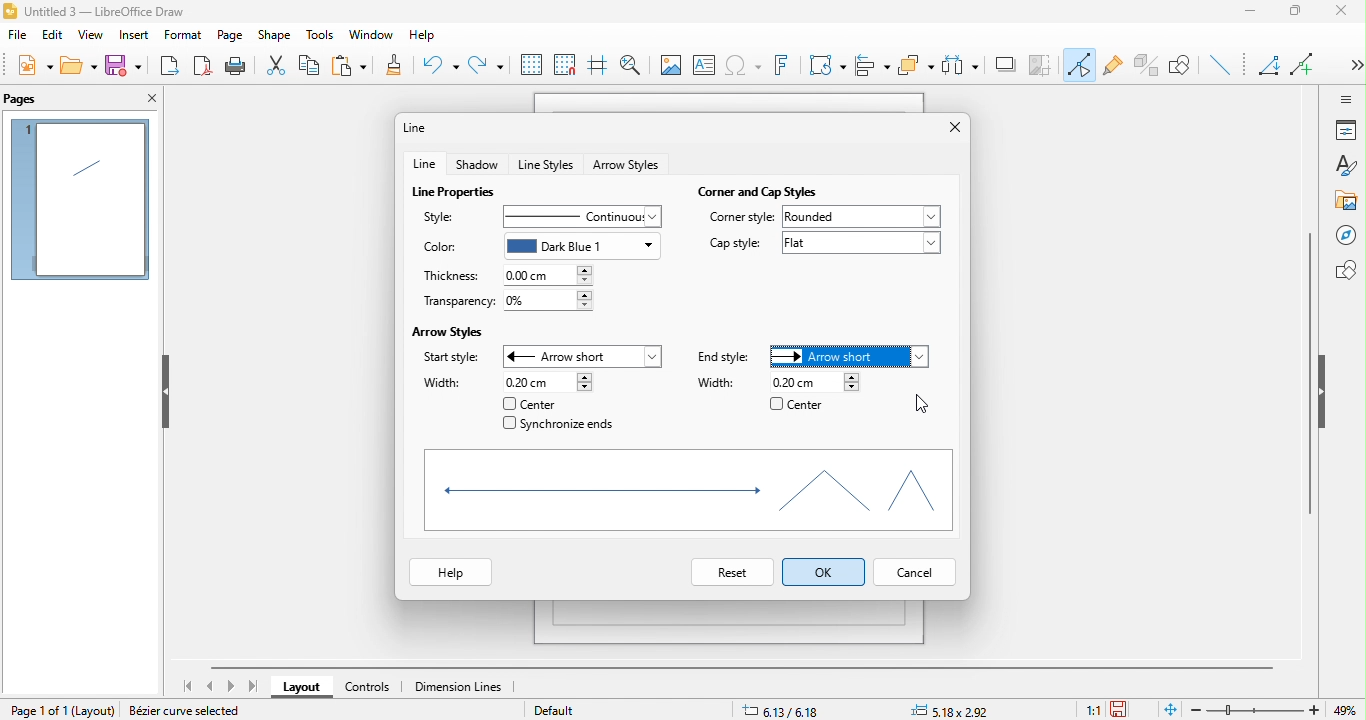  I want to click on align object, so click(873, 67).